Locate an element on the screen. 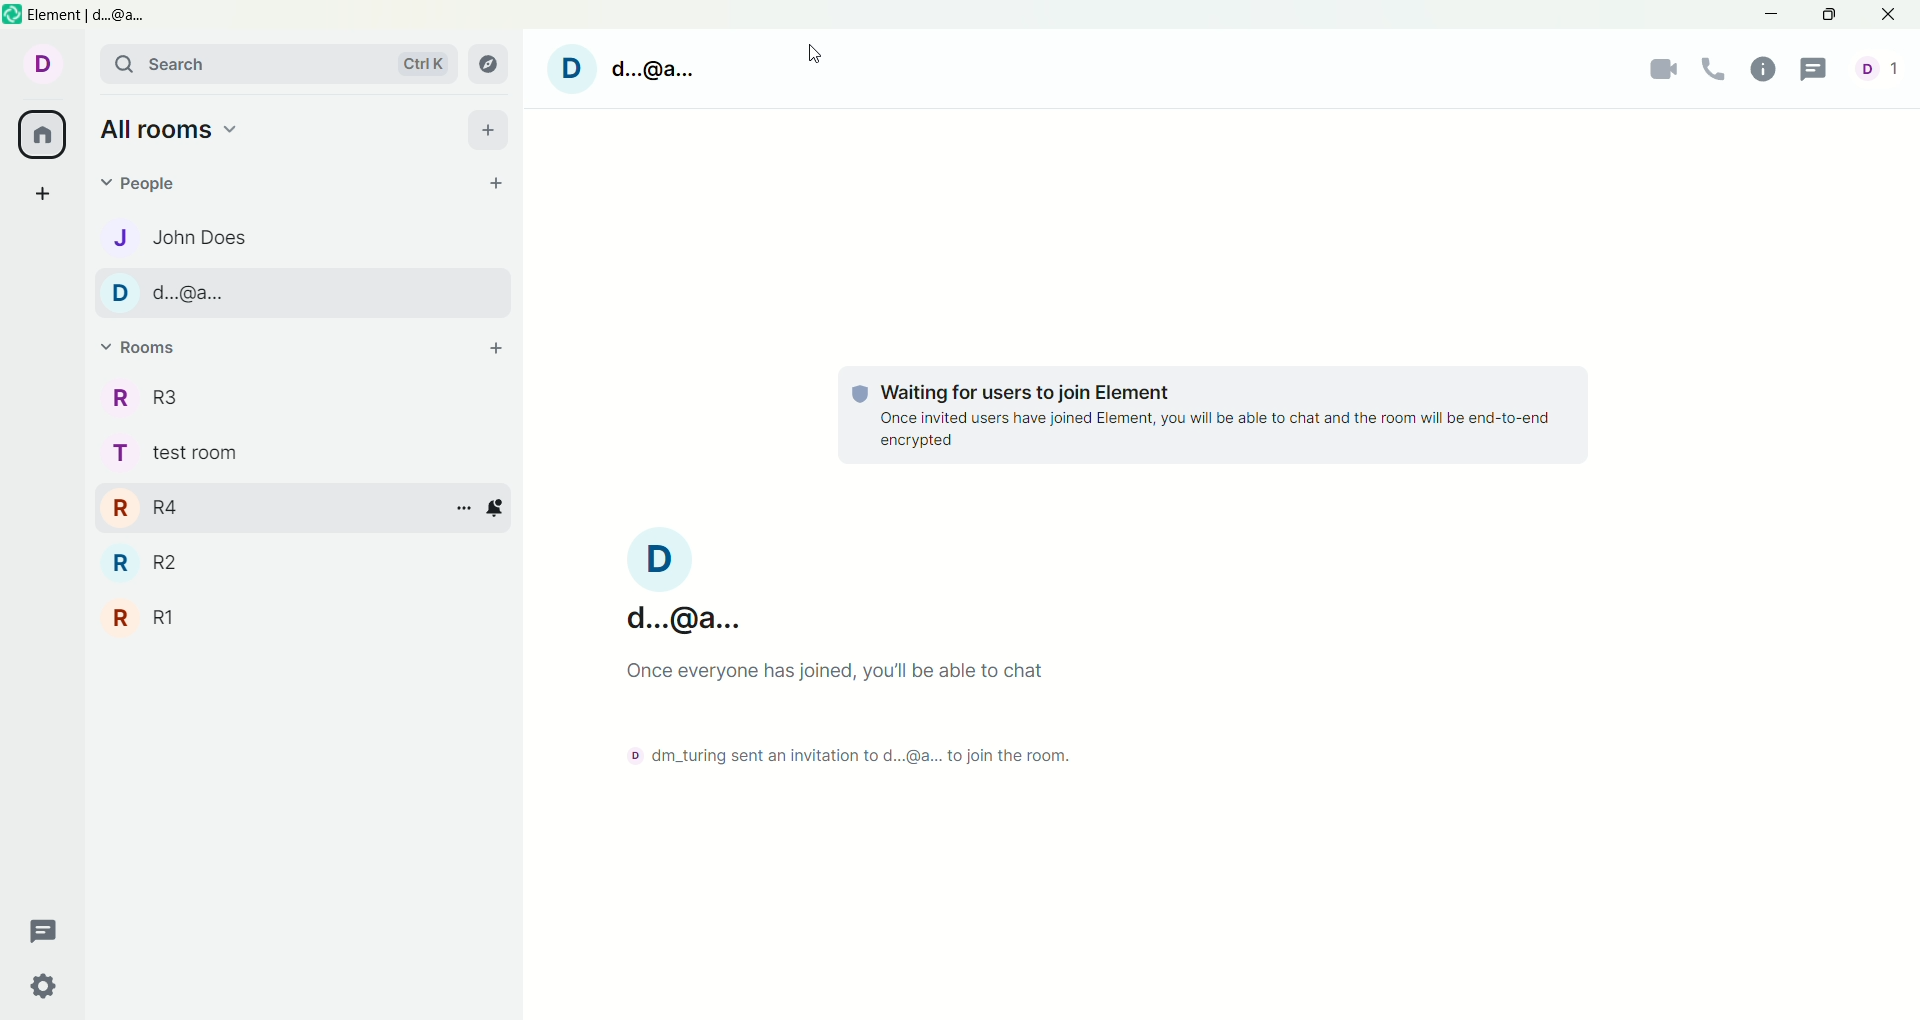 The width and height of the screenshot is (1920, 1020). start chat is located at coordinates (495, 183).